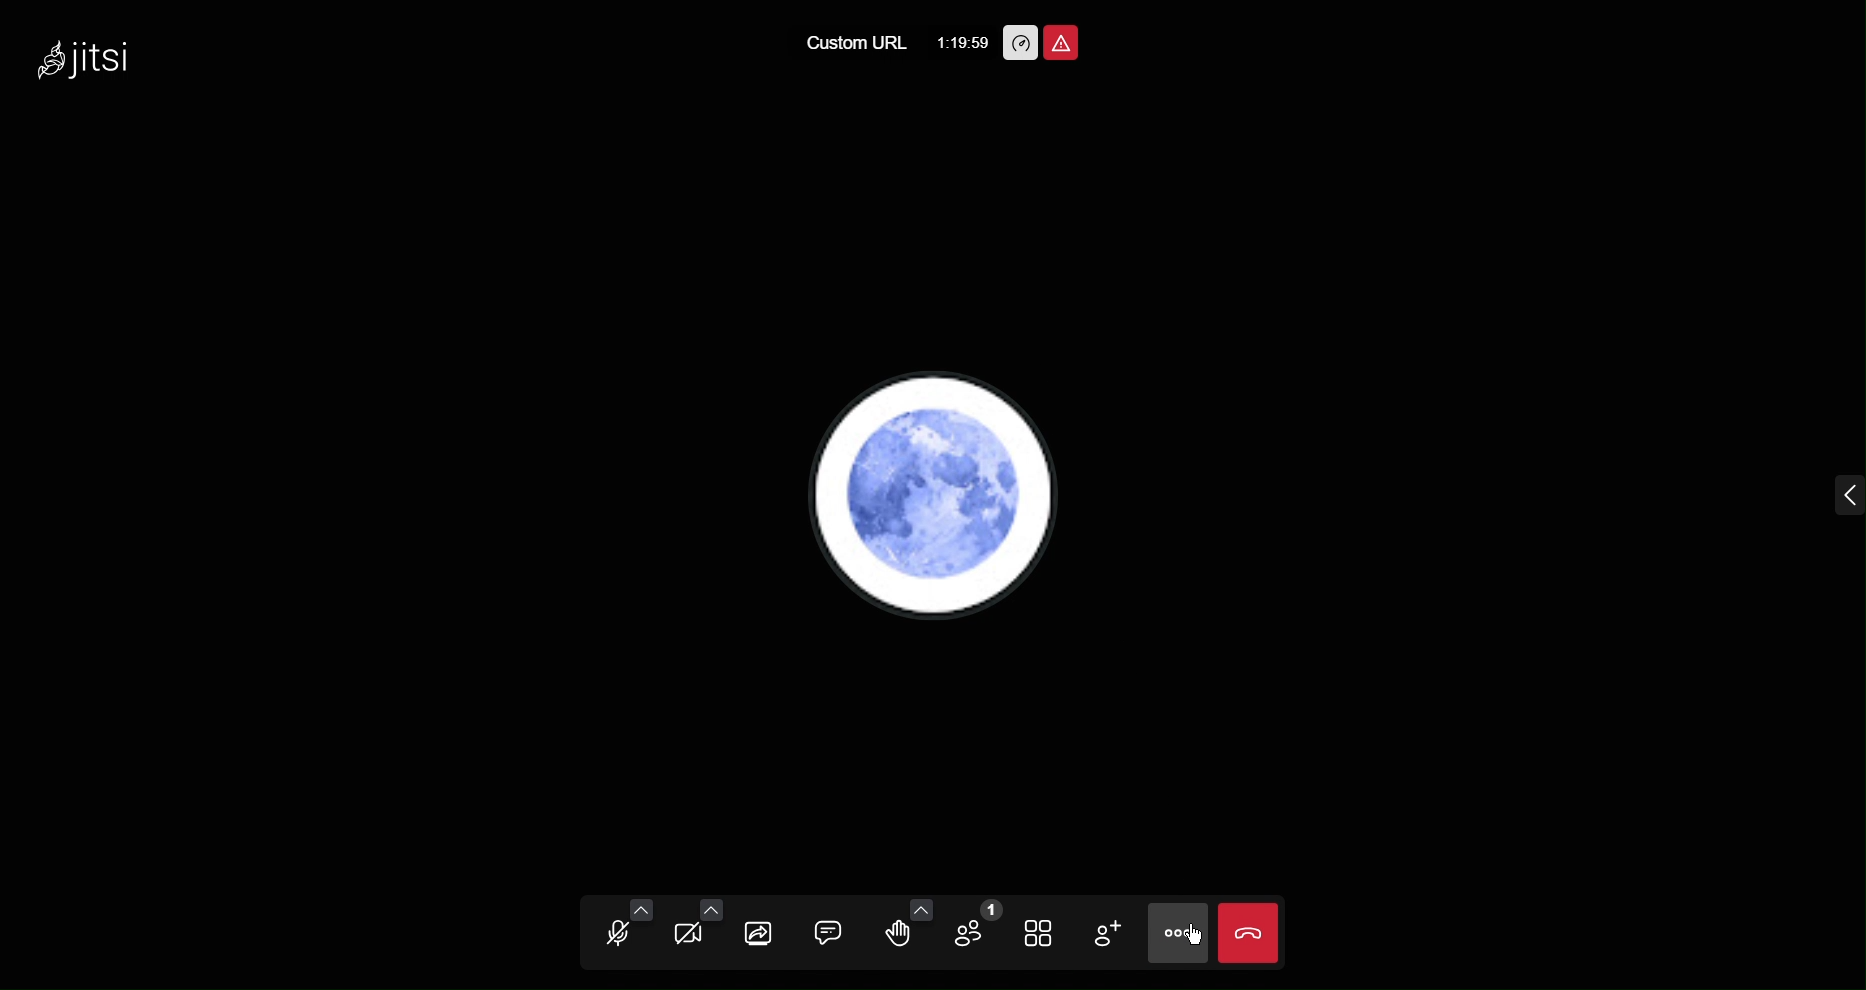  Describe the element at coordinates (1020, 43) in the screenshot. I see `Performance` at that location.